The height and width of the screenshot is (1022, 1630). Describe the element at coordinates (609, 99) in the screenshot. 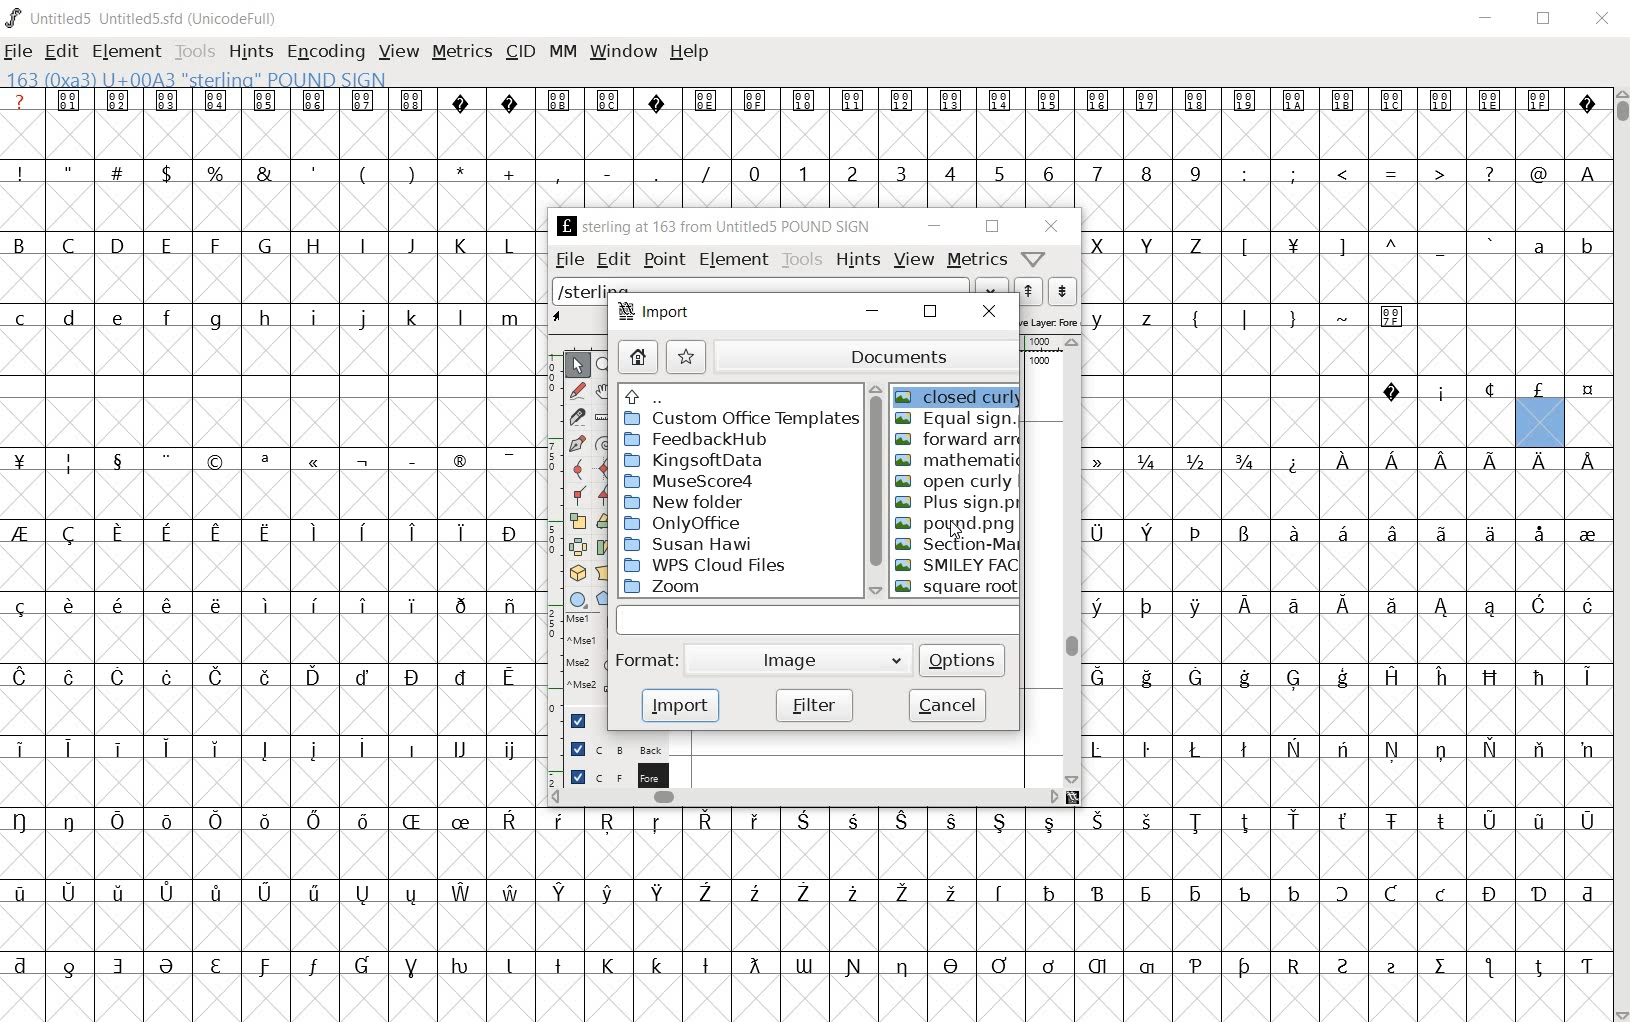

I see `Symbol` at that location.